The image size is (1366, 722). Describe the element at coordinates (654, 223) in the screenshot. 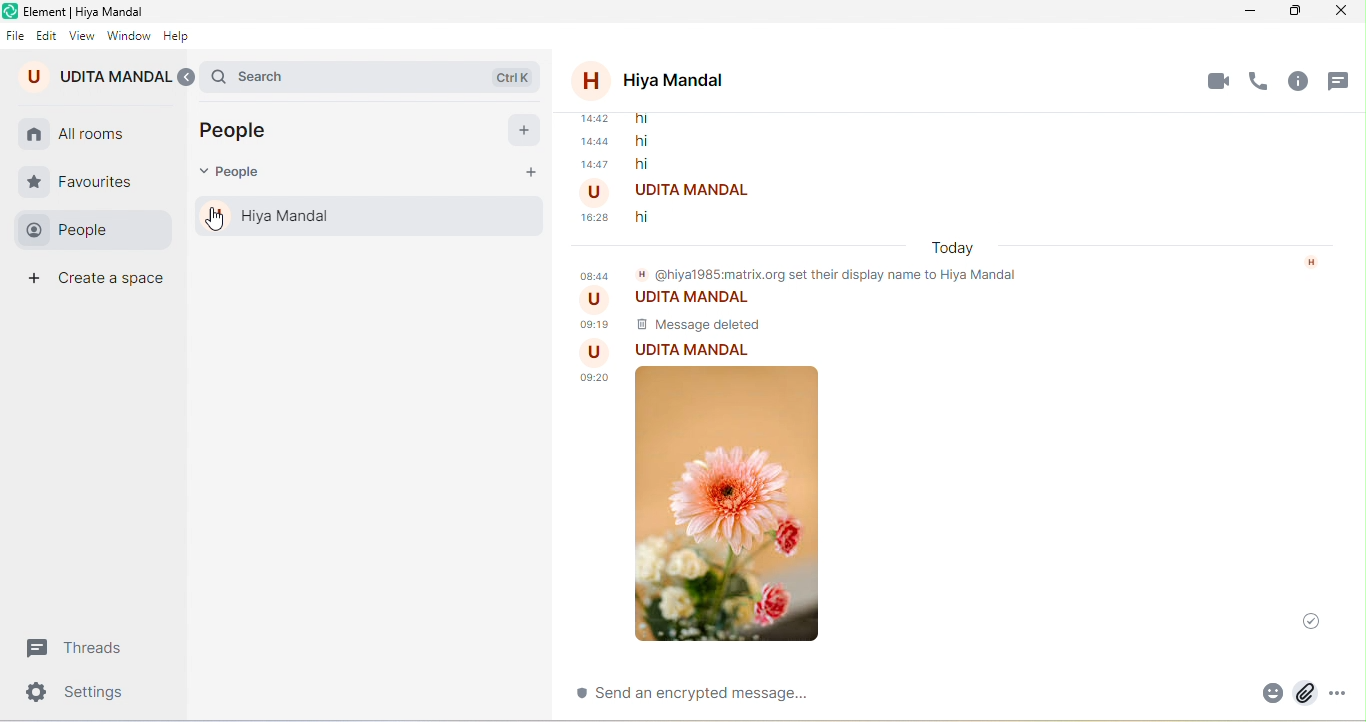

I see `message` at that location.